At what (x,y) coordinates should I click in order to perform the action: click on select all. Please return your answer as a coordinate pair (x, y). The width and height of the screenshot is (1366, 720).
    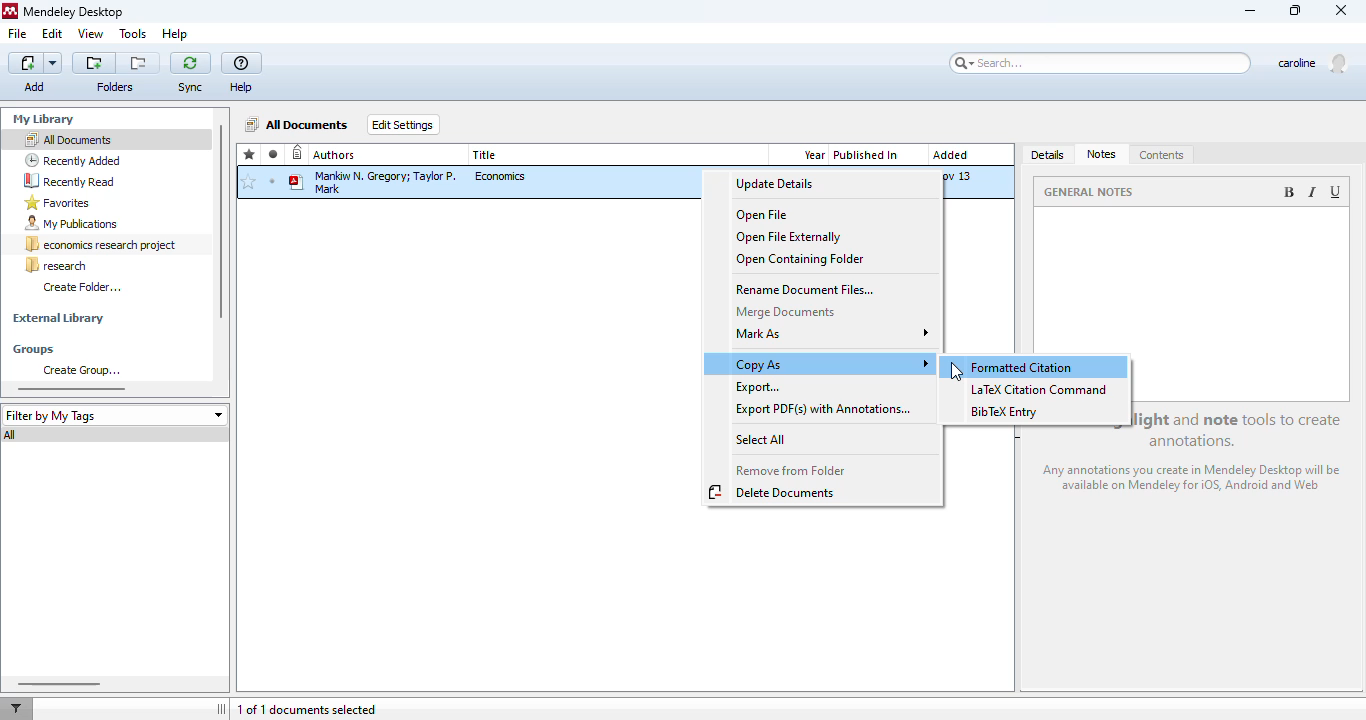
    Looking at the image, I should click on (763, 439).